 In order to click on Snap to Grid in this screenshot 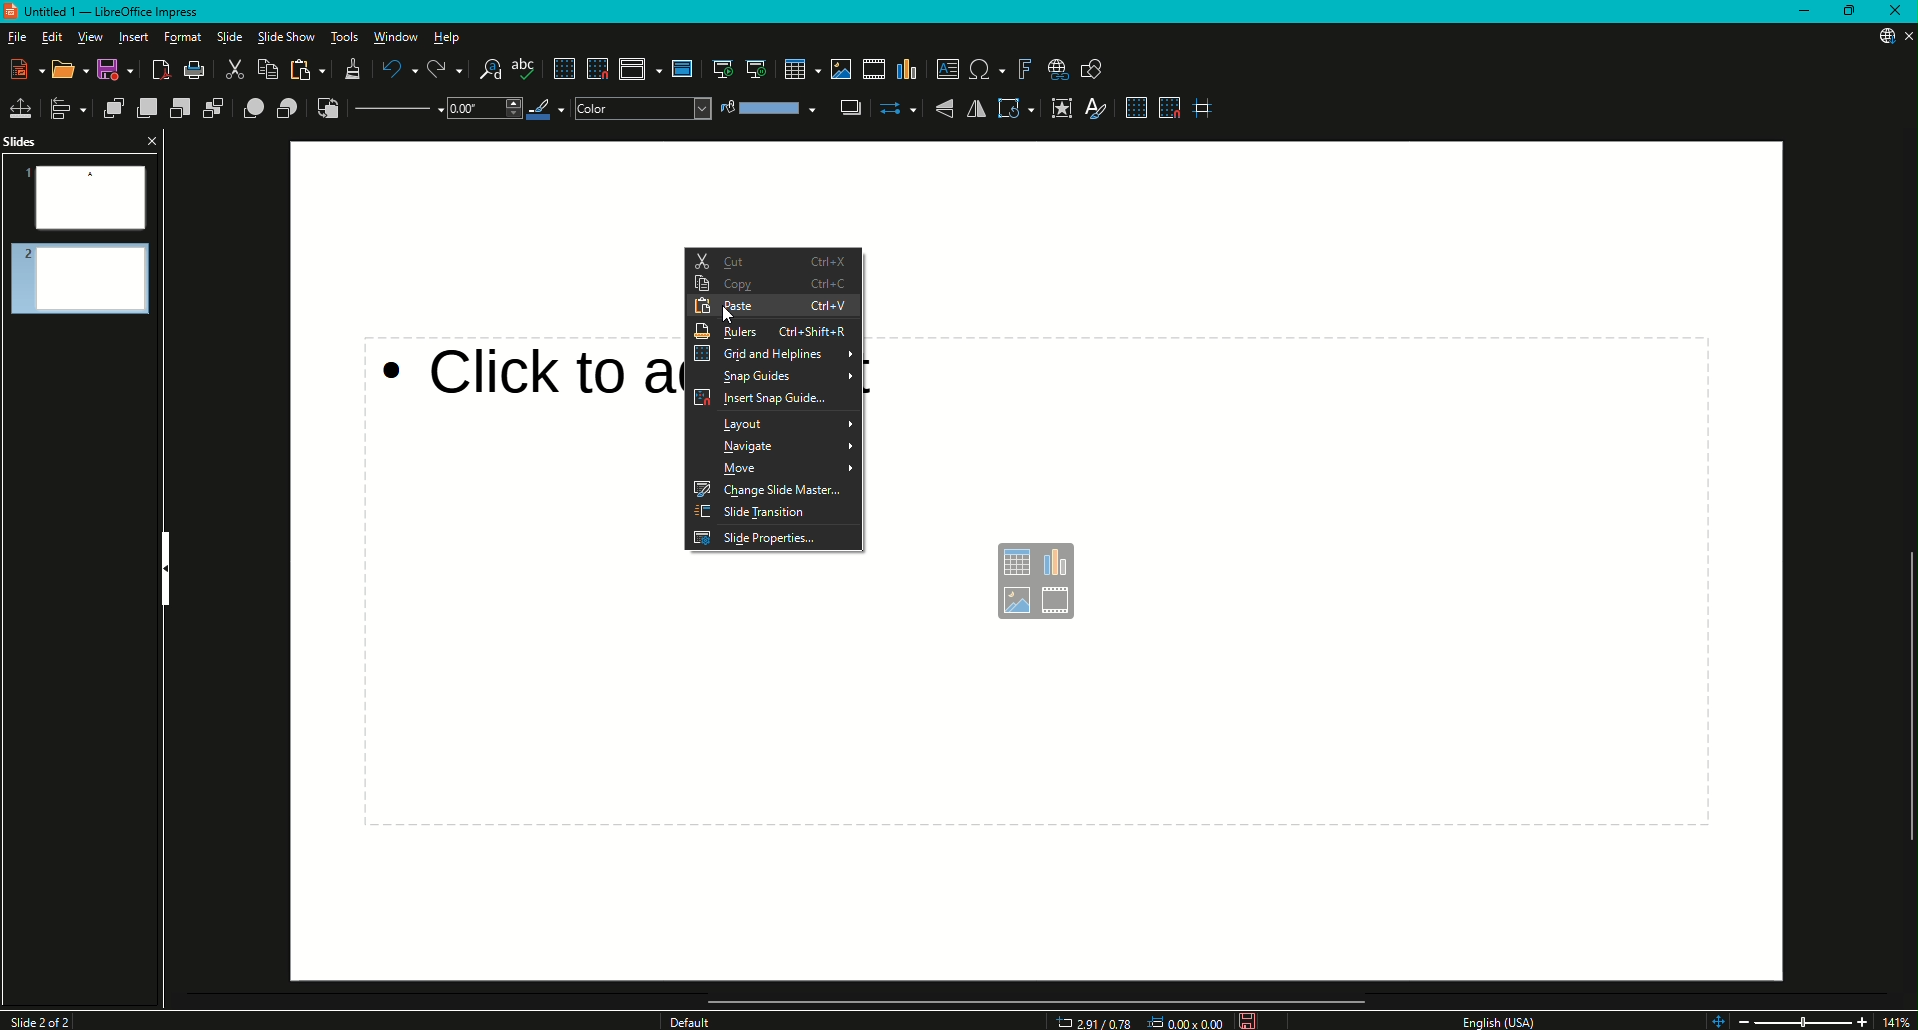, I will do `click(1170, 109)`.